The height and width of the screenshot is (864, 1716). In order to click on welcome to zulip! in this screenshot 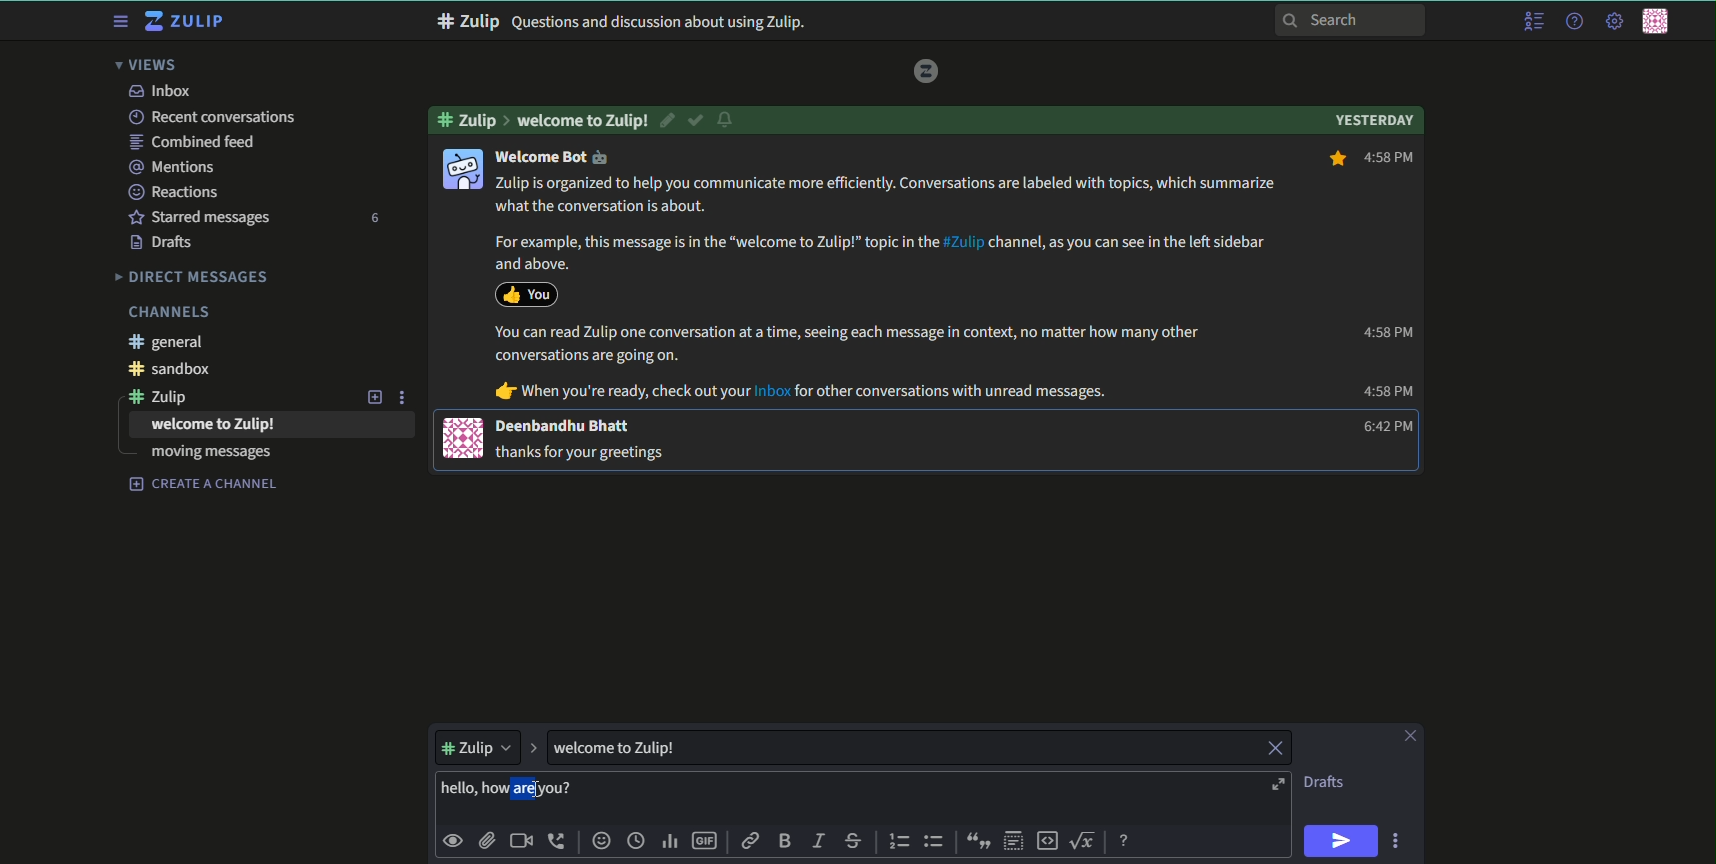, I will do `click(214, 425)`.